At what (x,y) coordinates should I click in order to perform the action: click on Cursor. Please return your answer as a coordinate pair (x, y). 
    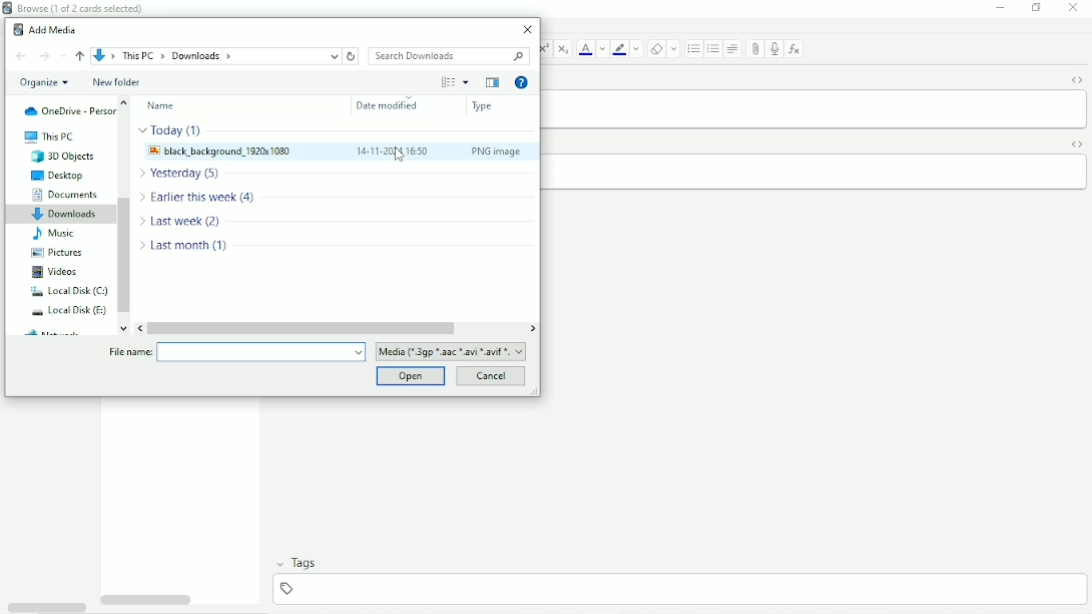
    Looking at the image, I should click on (401, 158).